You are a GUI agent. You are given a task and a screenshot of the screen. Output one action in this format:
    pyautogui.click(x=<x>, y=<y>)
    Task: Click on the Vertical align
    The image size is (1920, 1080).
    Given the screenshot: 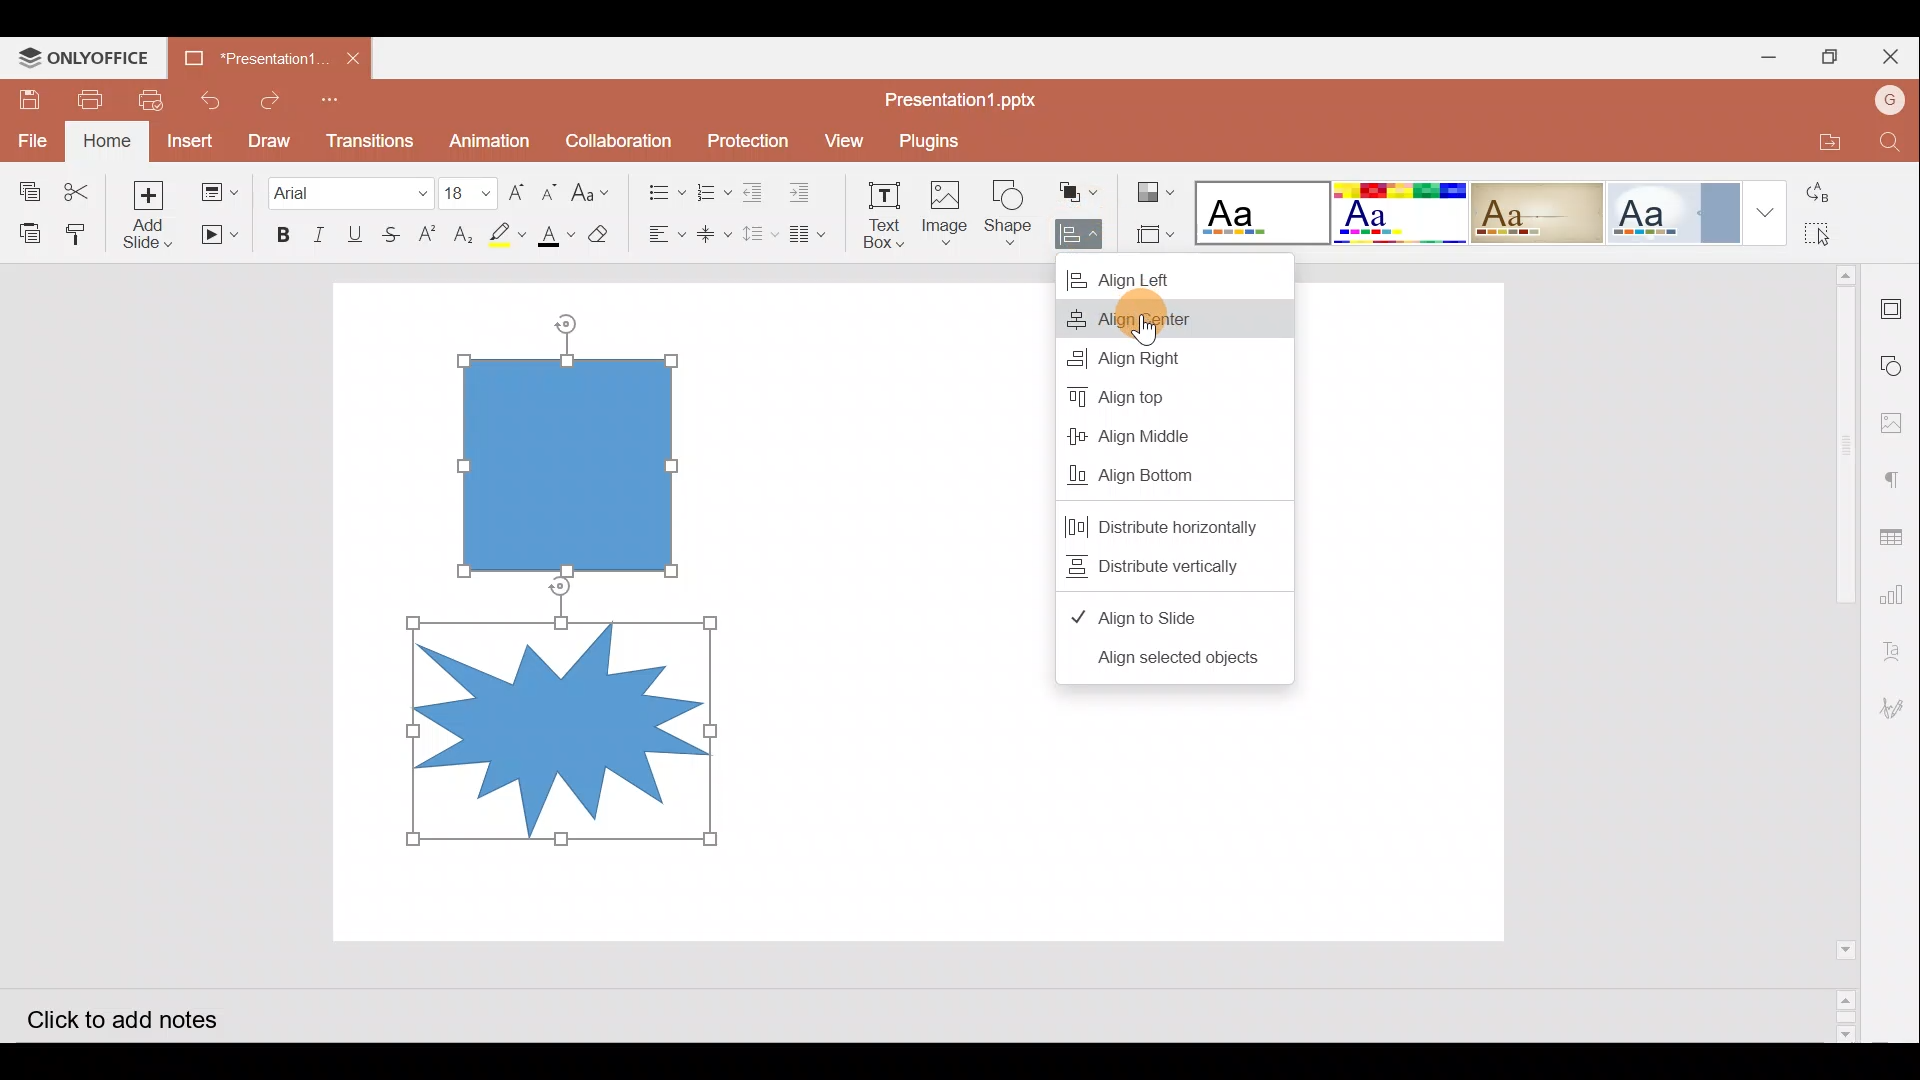 What is the action you would take?
    pyautogui.click(x=712, y=228)
    